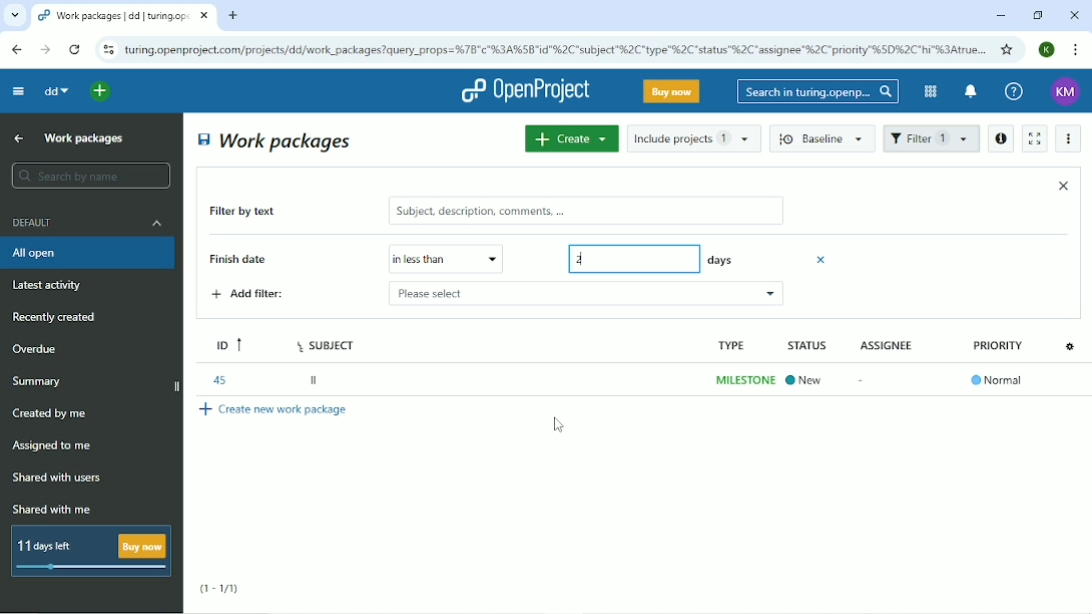 The image size is (1092, 614). What do you see at coordinates (889, 345) in the screenshot?
I see `ASSIGNEE` at bounding box center [889, 345].